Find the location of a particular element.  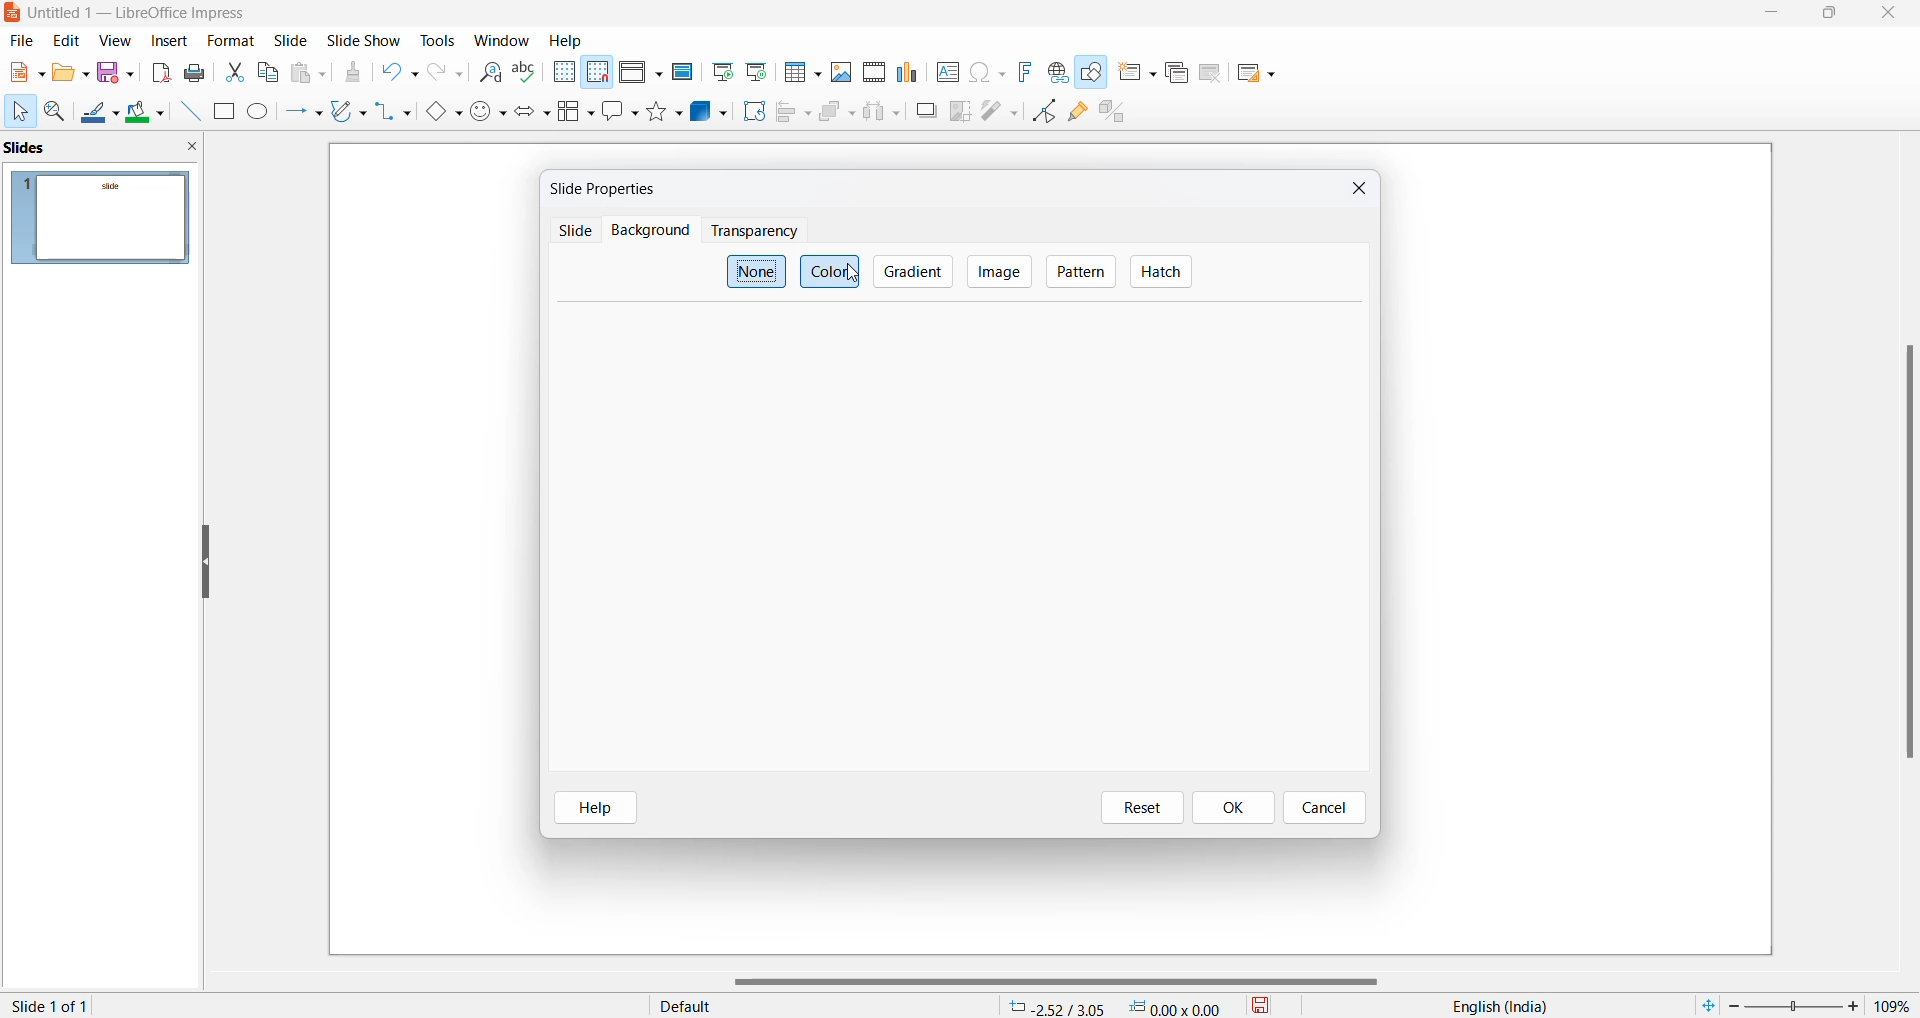

filter is located at coordinates (999, 109).